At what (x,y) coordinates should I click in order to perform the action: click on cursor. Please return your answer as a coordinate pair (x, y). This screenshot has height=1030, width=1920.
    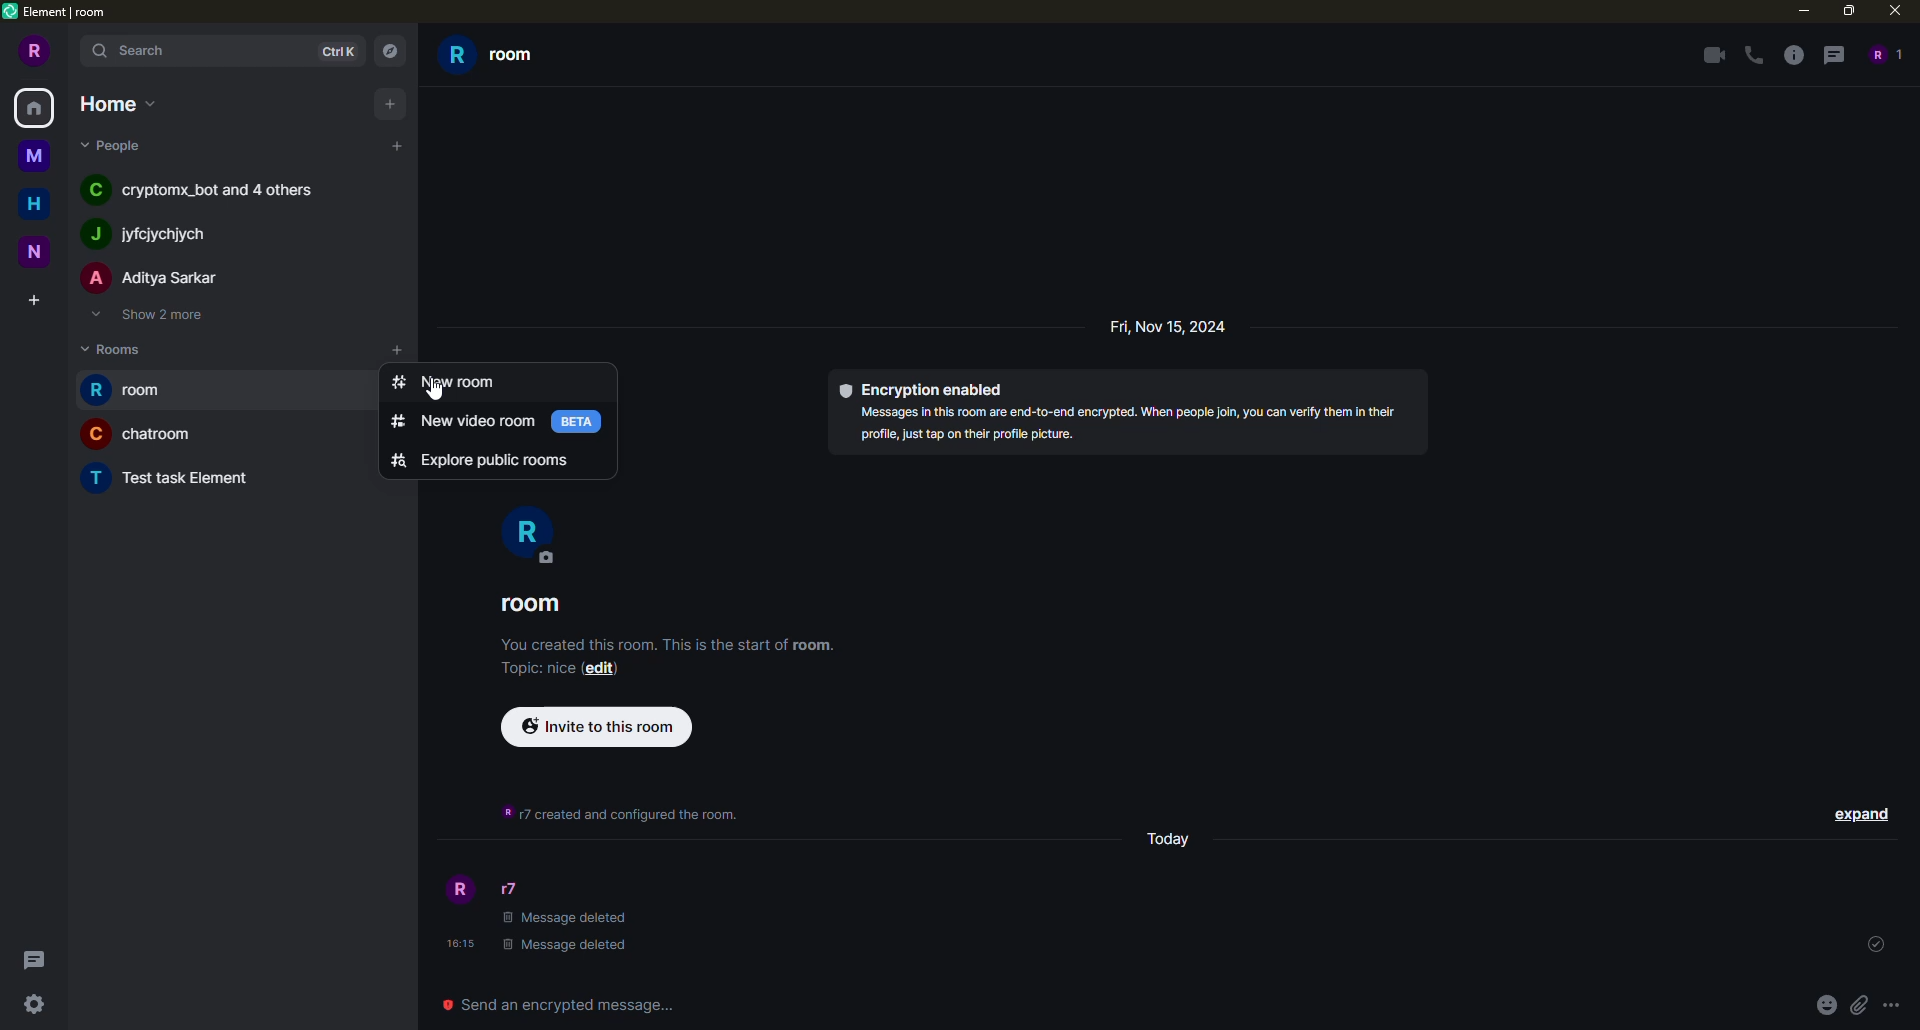
    Looking at the image, I should click on (438, 389).